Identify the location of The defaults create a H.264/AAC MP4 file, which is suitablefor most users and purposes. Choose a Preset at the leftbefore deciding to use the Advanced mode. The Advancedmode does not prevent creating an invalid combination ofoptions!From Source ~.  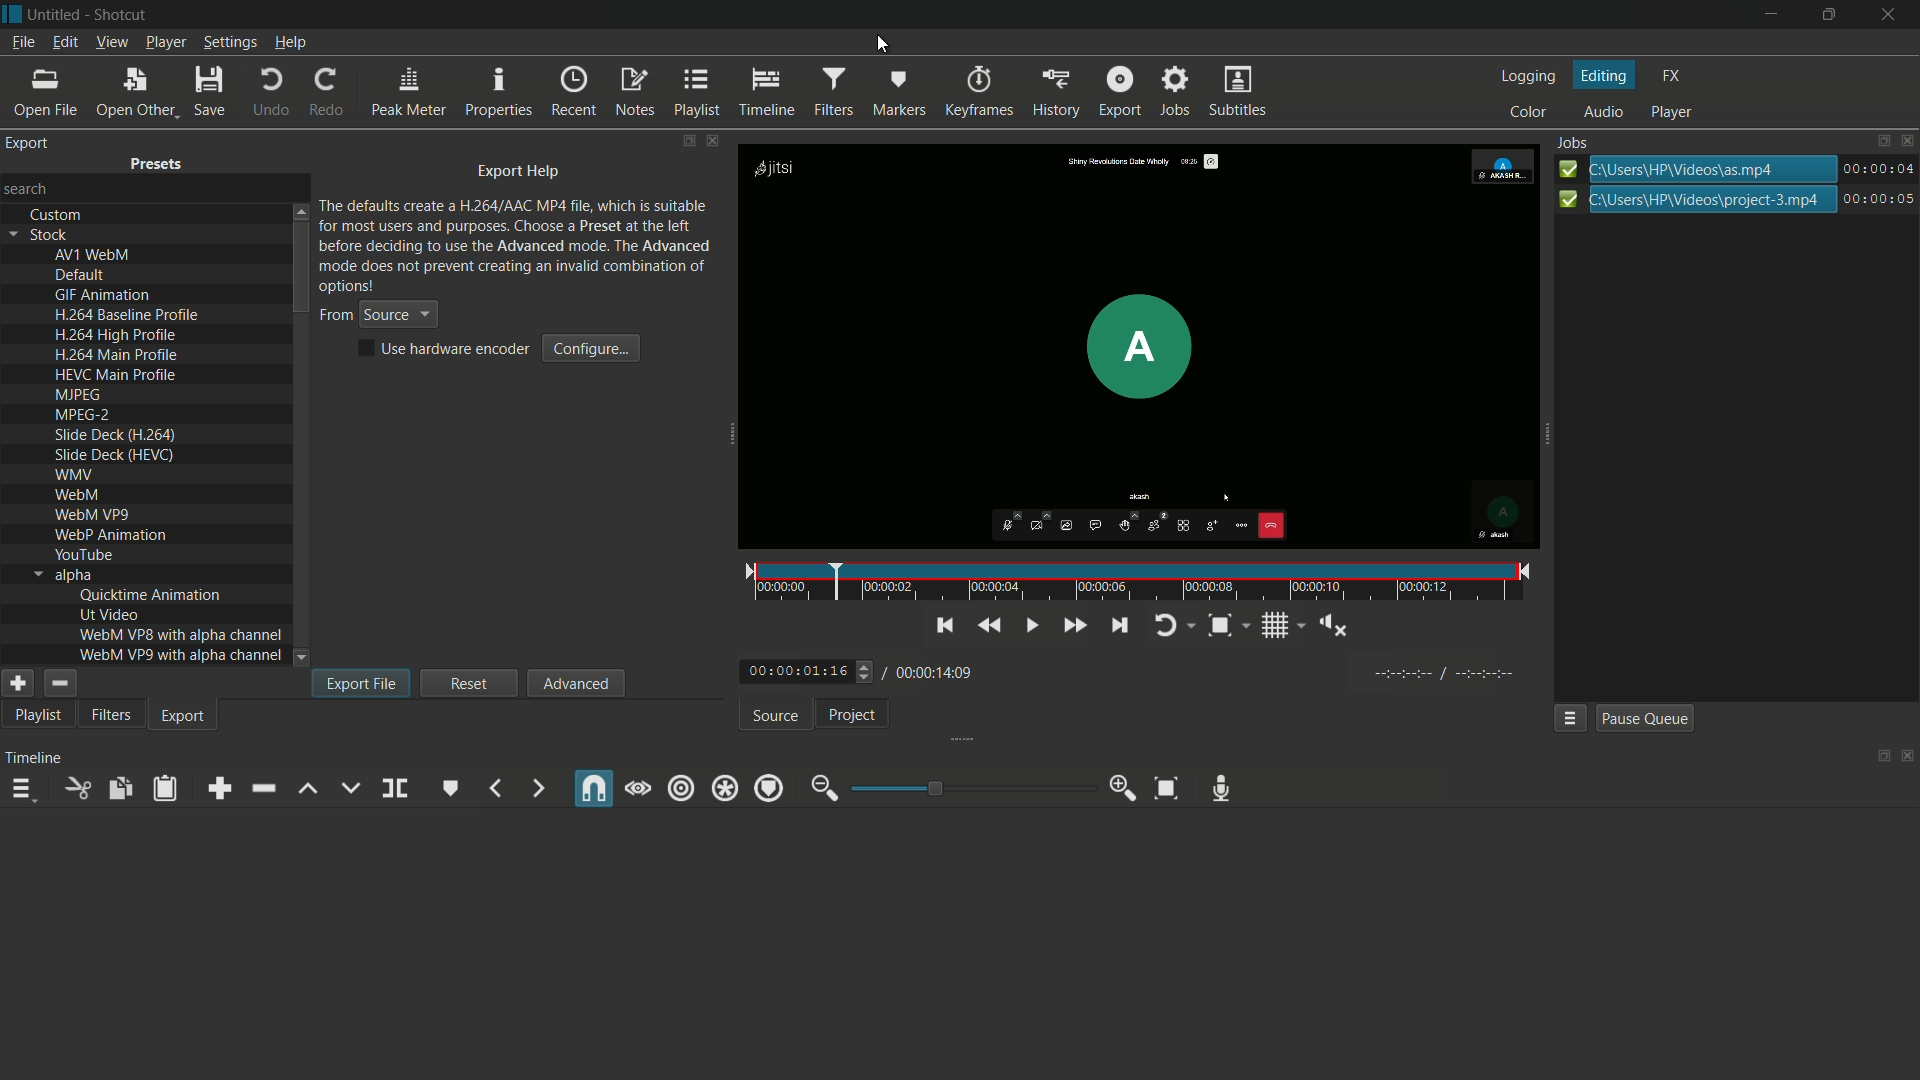
(522, 262).